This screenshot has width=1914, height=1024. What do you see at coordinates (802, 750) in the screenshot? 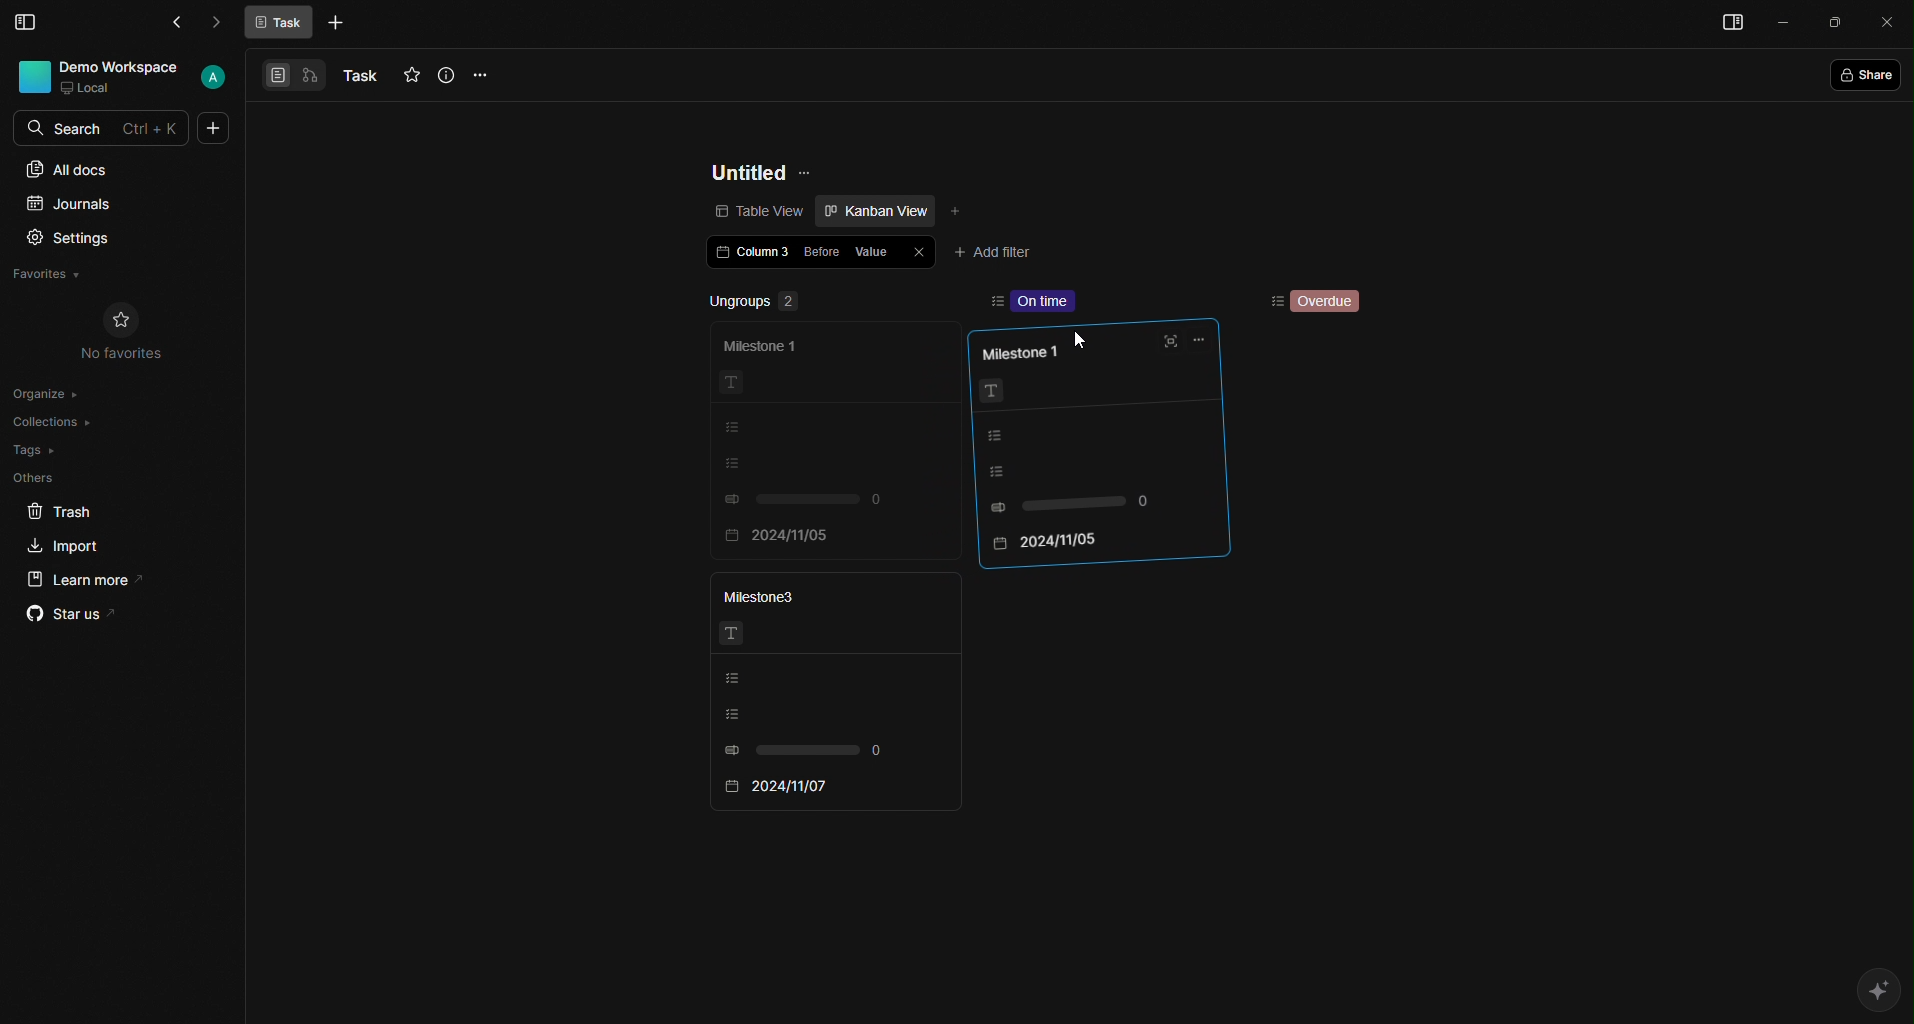
I see `0` at bounding box center [802, 750].